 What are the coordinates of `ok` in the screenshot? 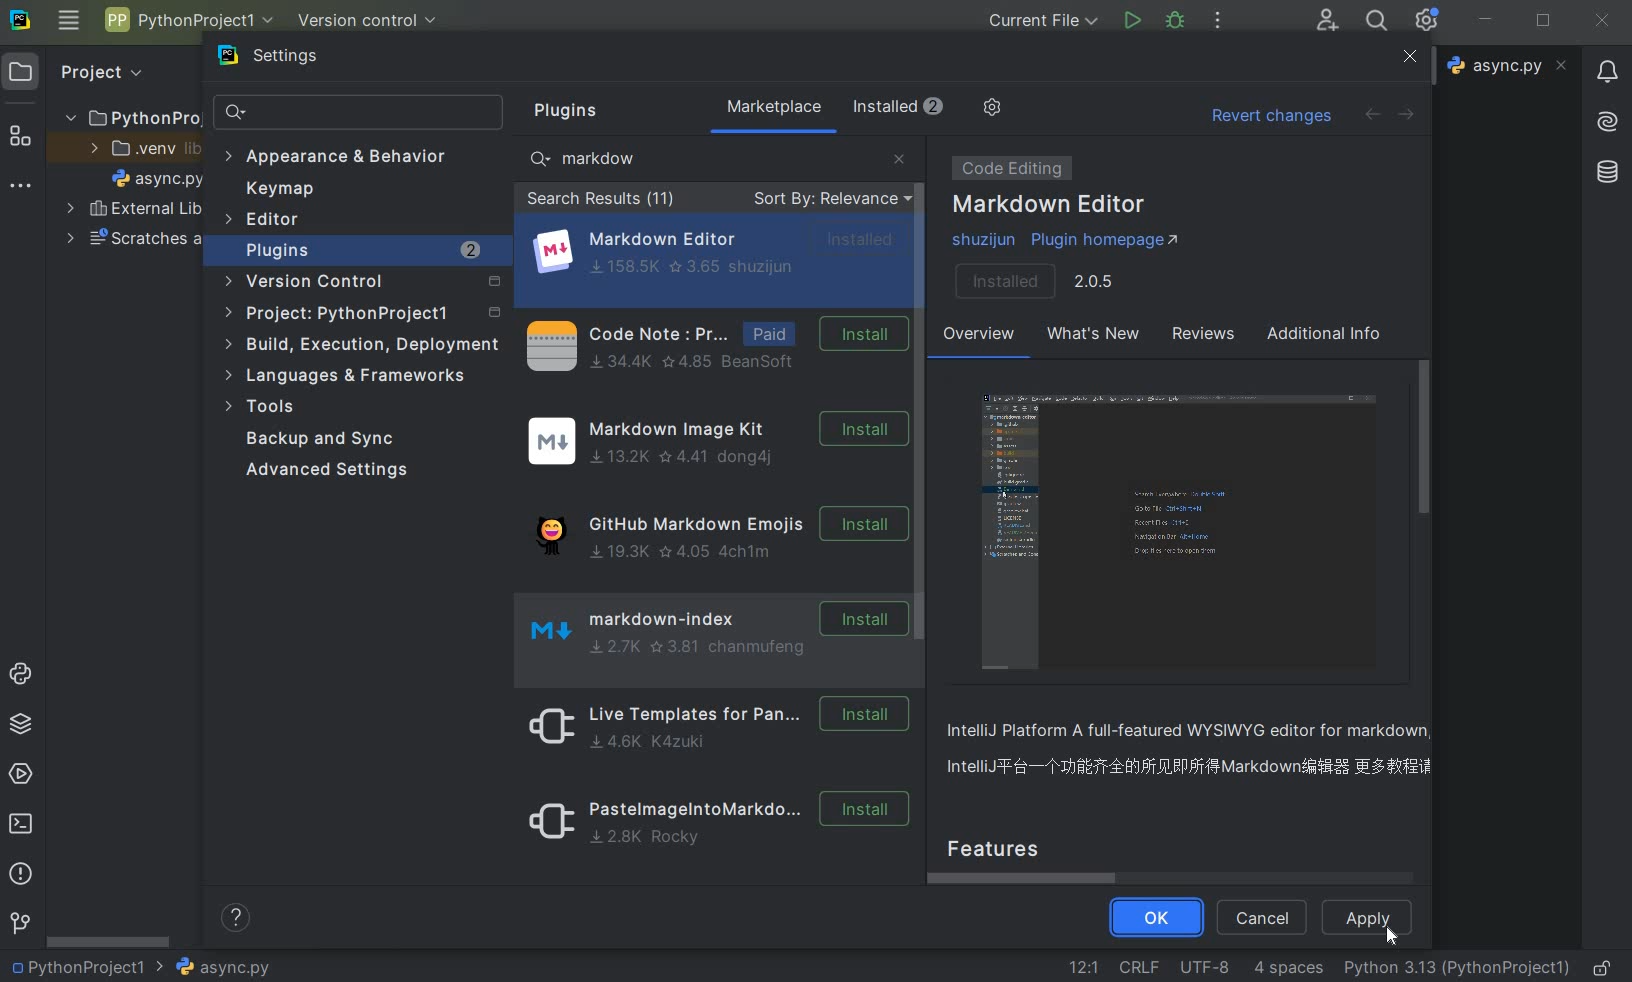 It's located at (1154, 919).